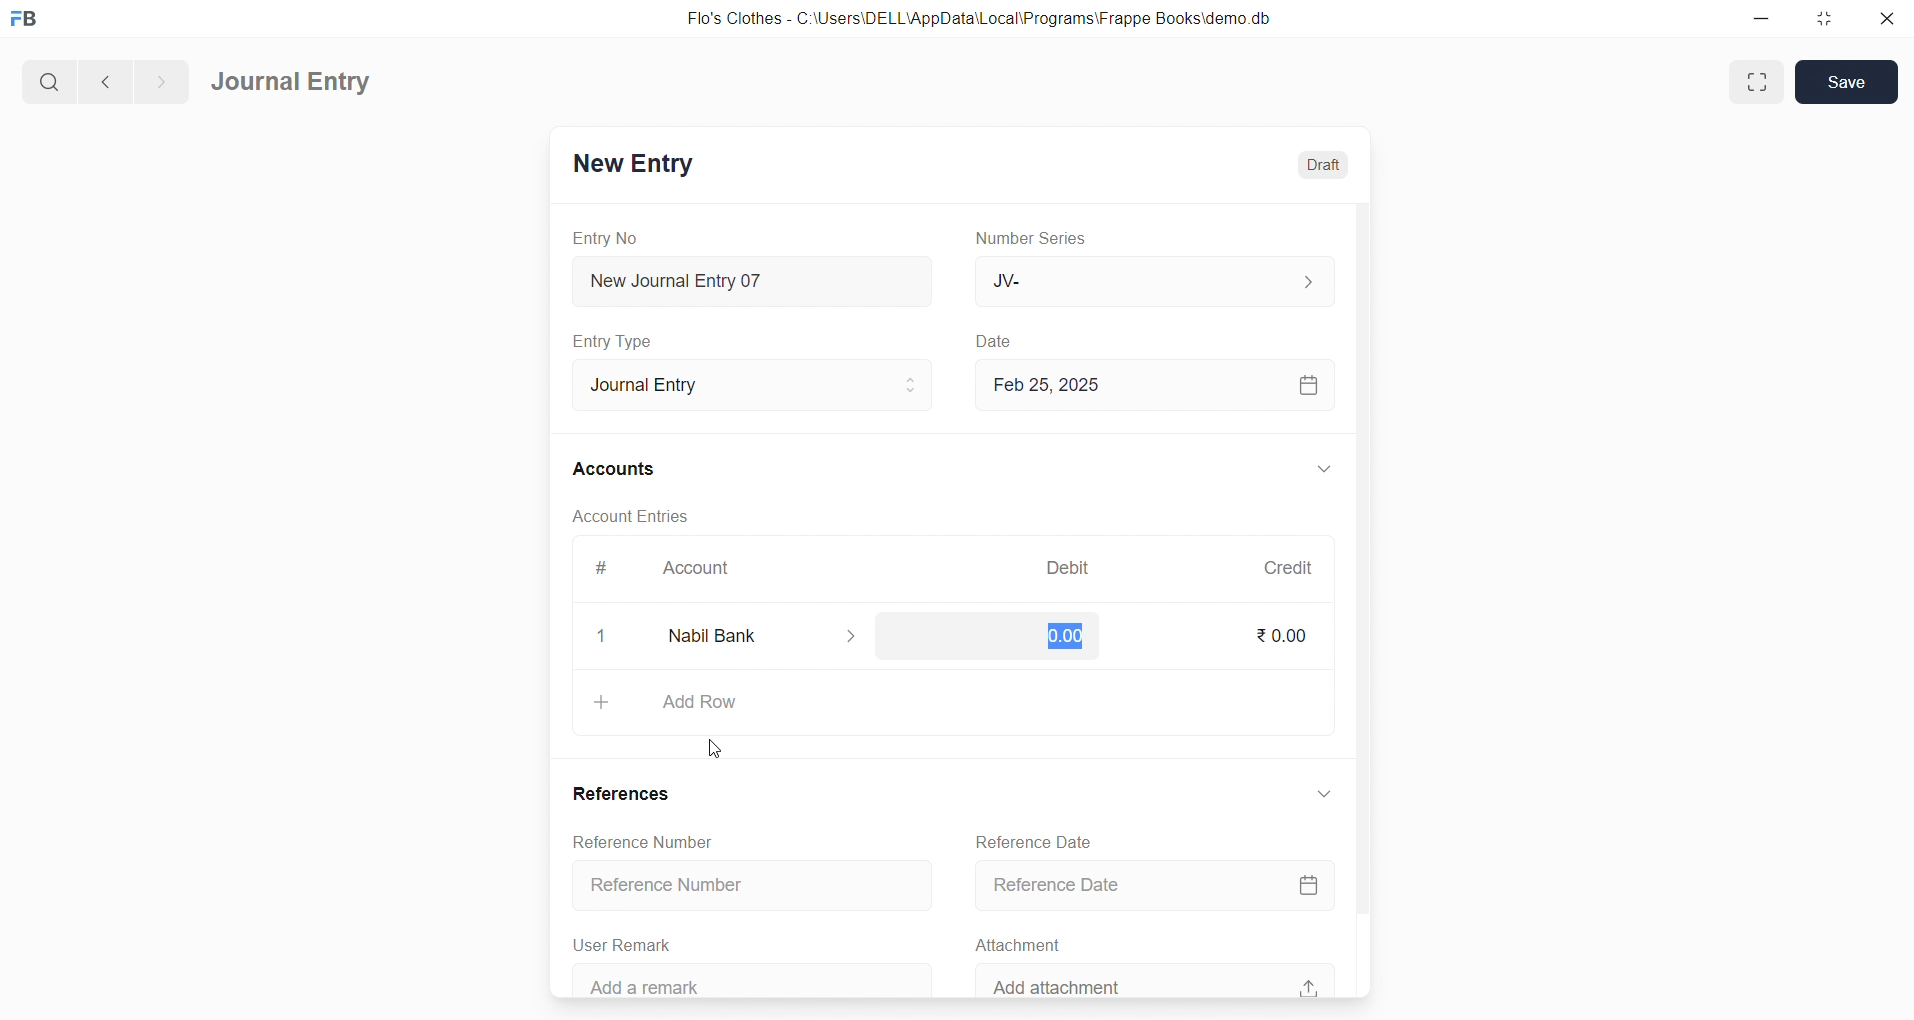  What do you see at coordinates (700, 570) in the screenshot?
I see `Account` at bounding box center [700, 570].